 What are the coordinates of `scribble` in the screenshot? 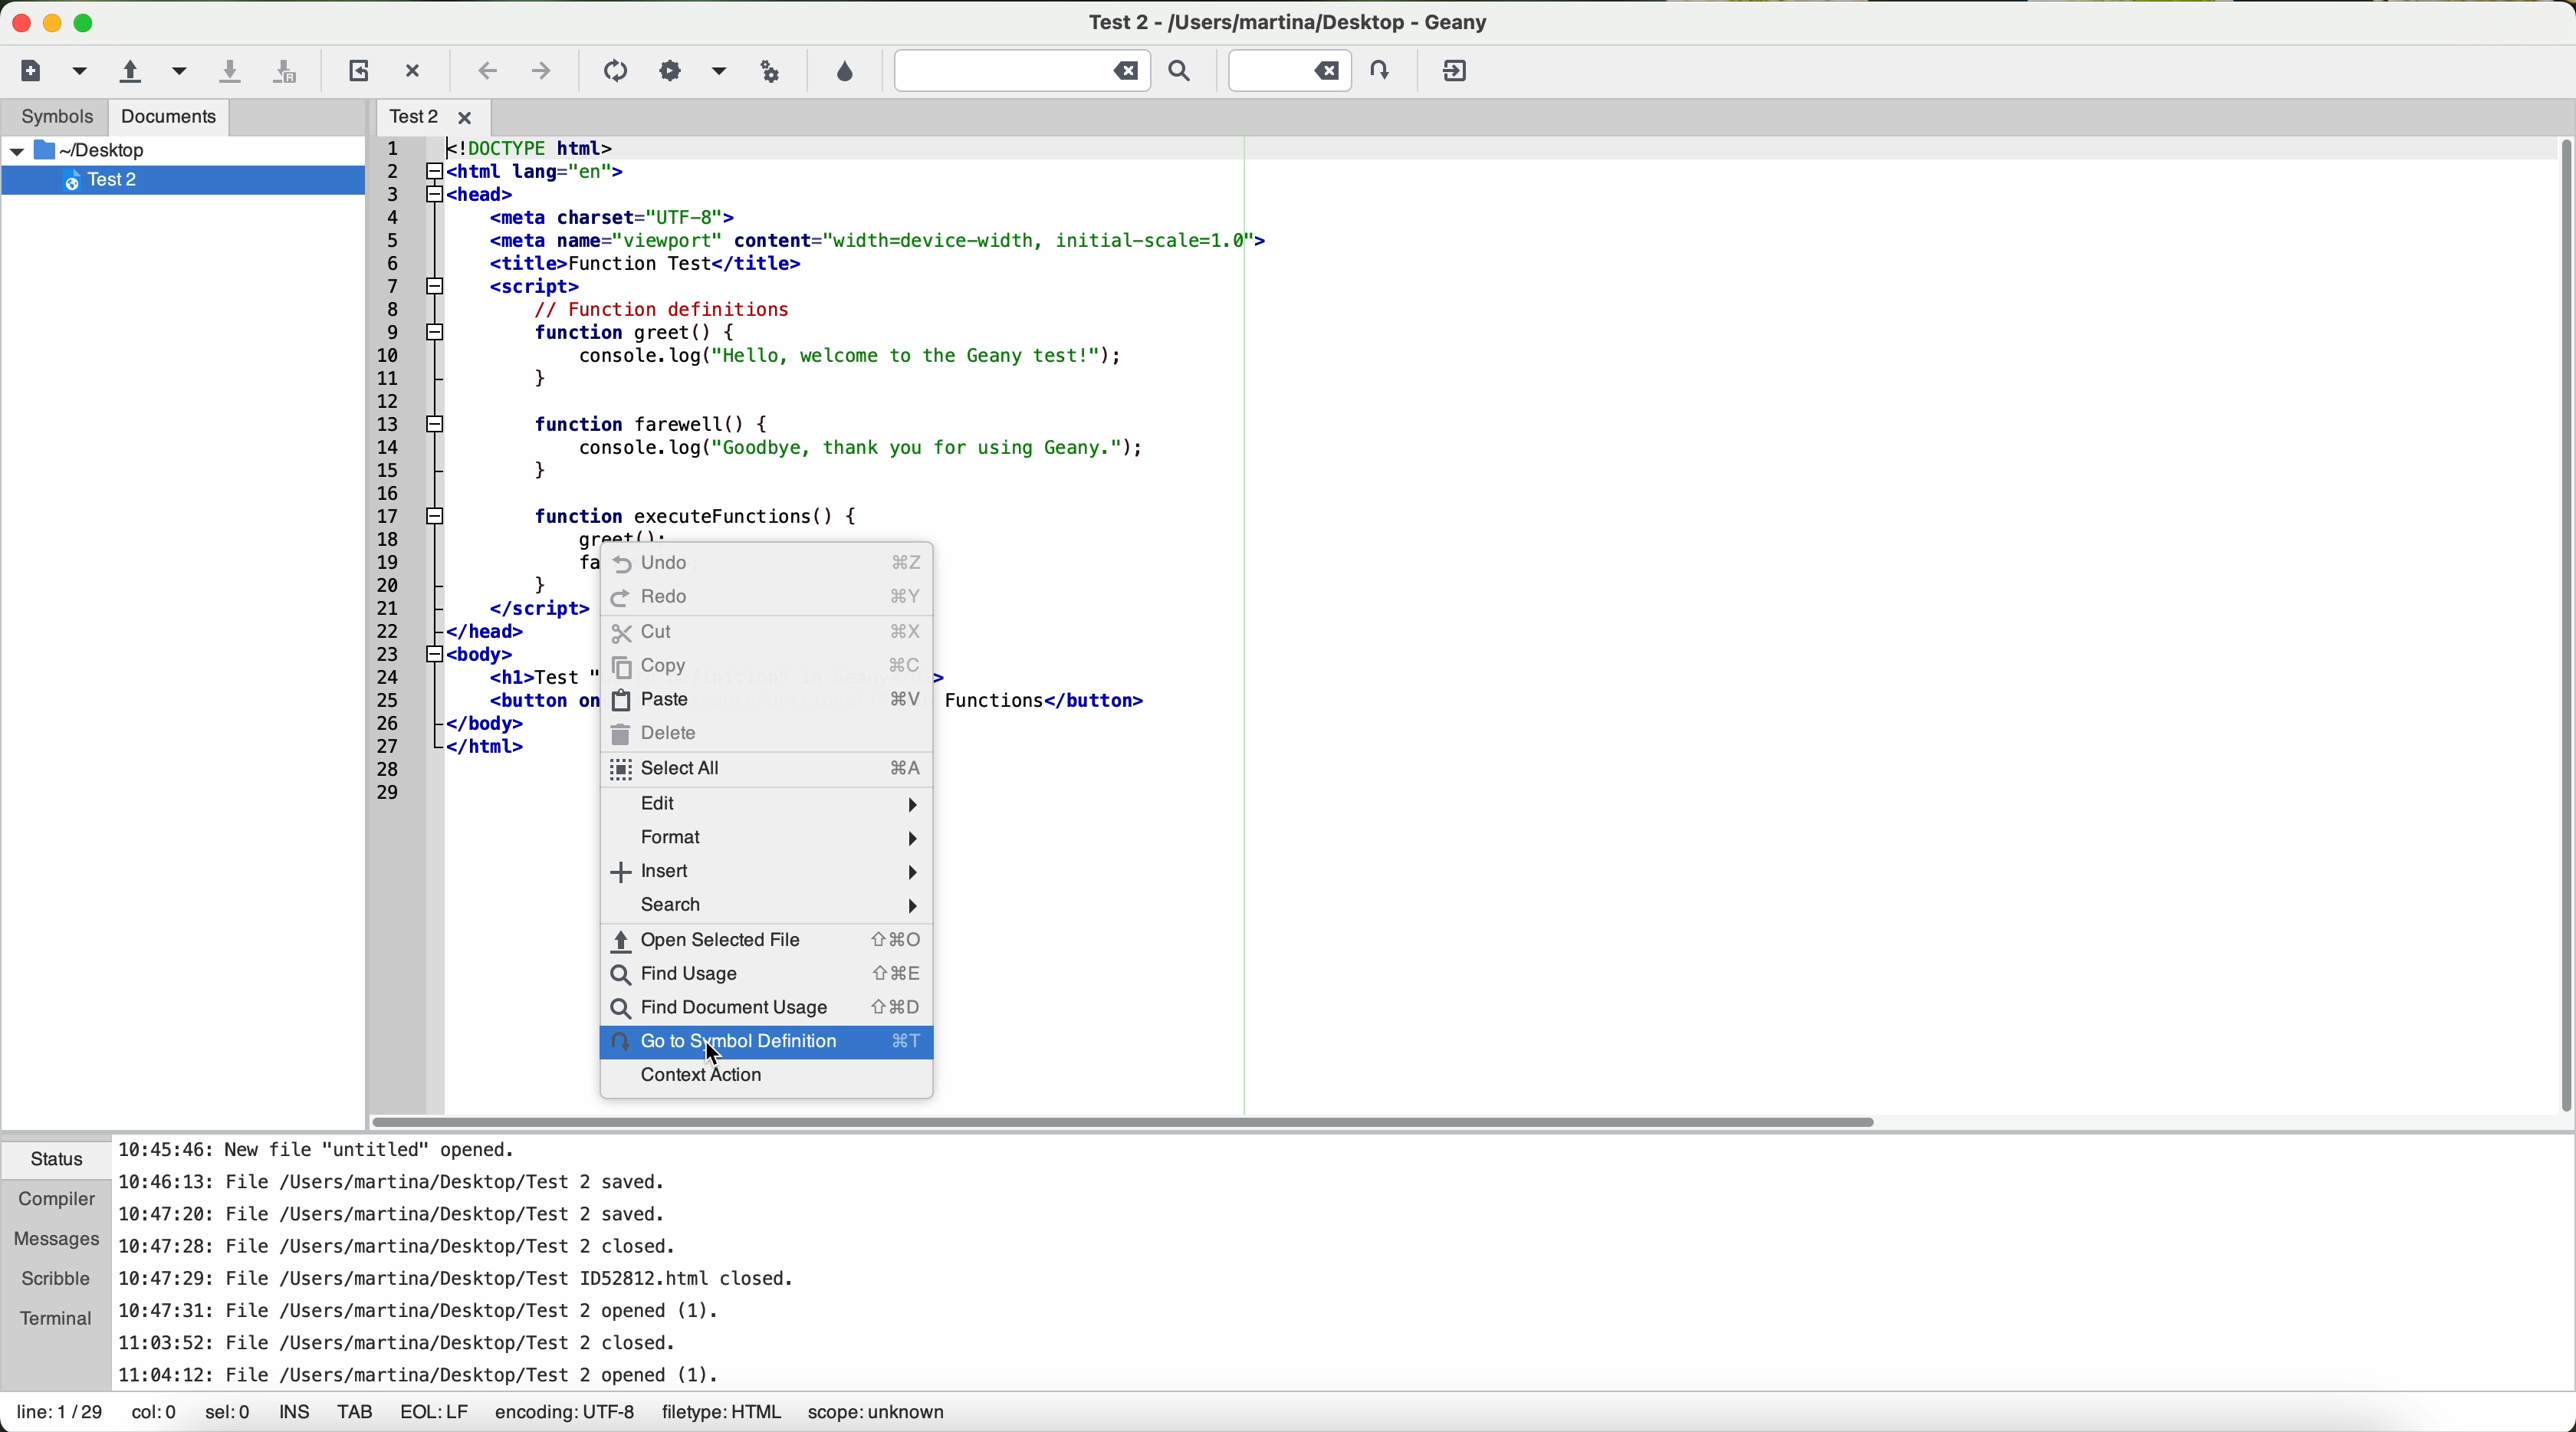 It's located at (52, 1278).